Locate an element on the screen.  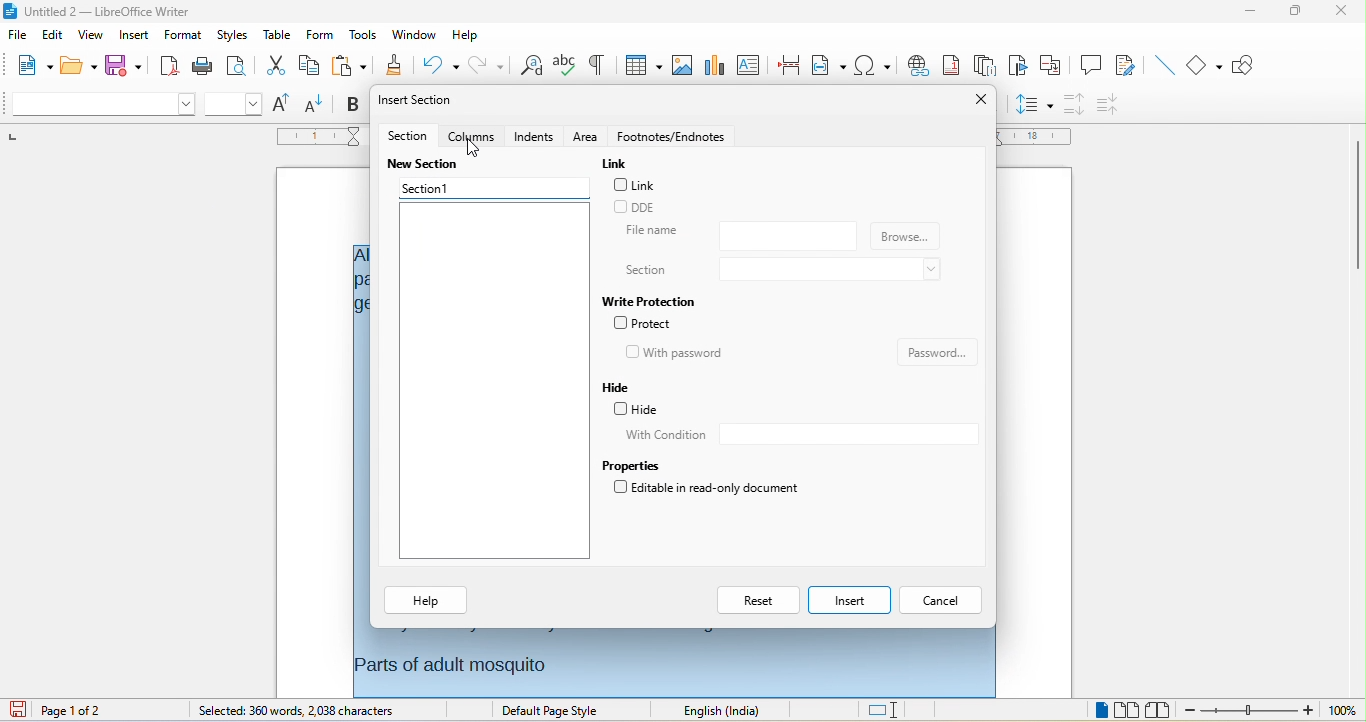
zoom is located at coordinates (1248, 711).